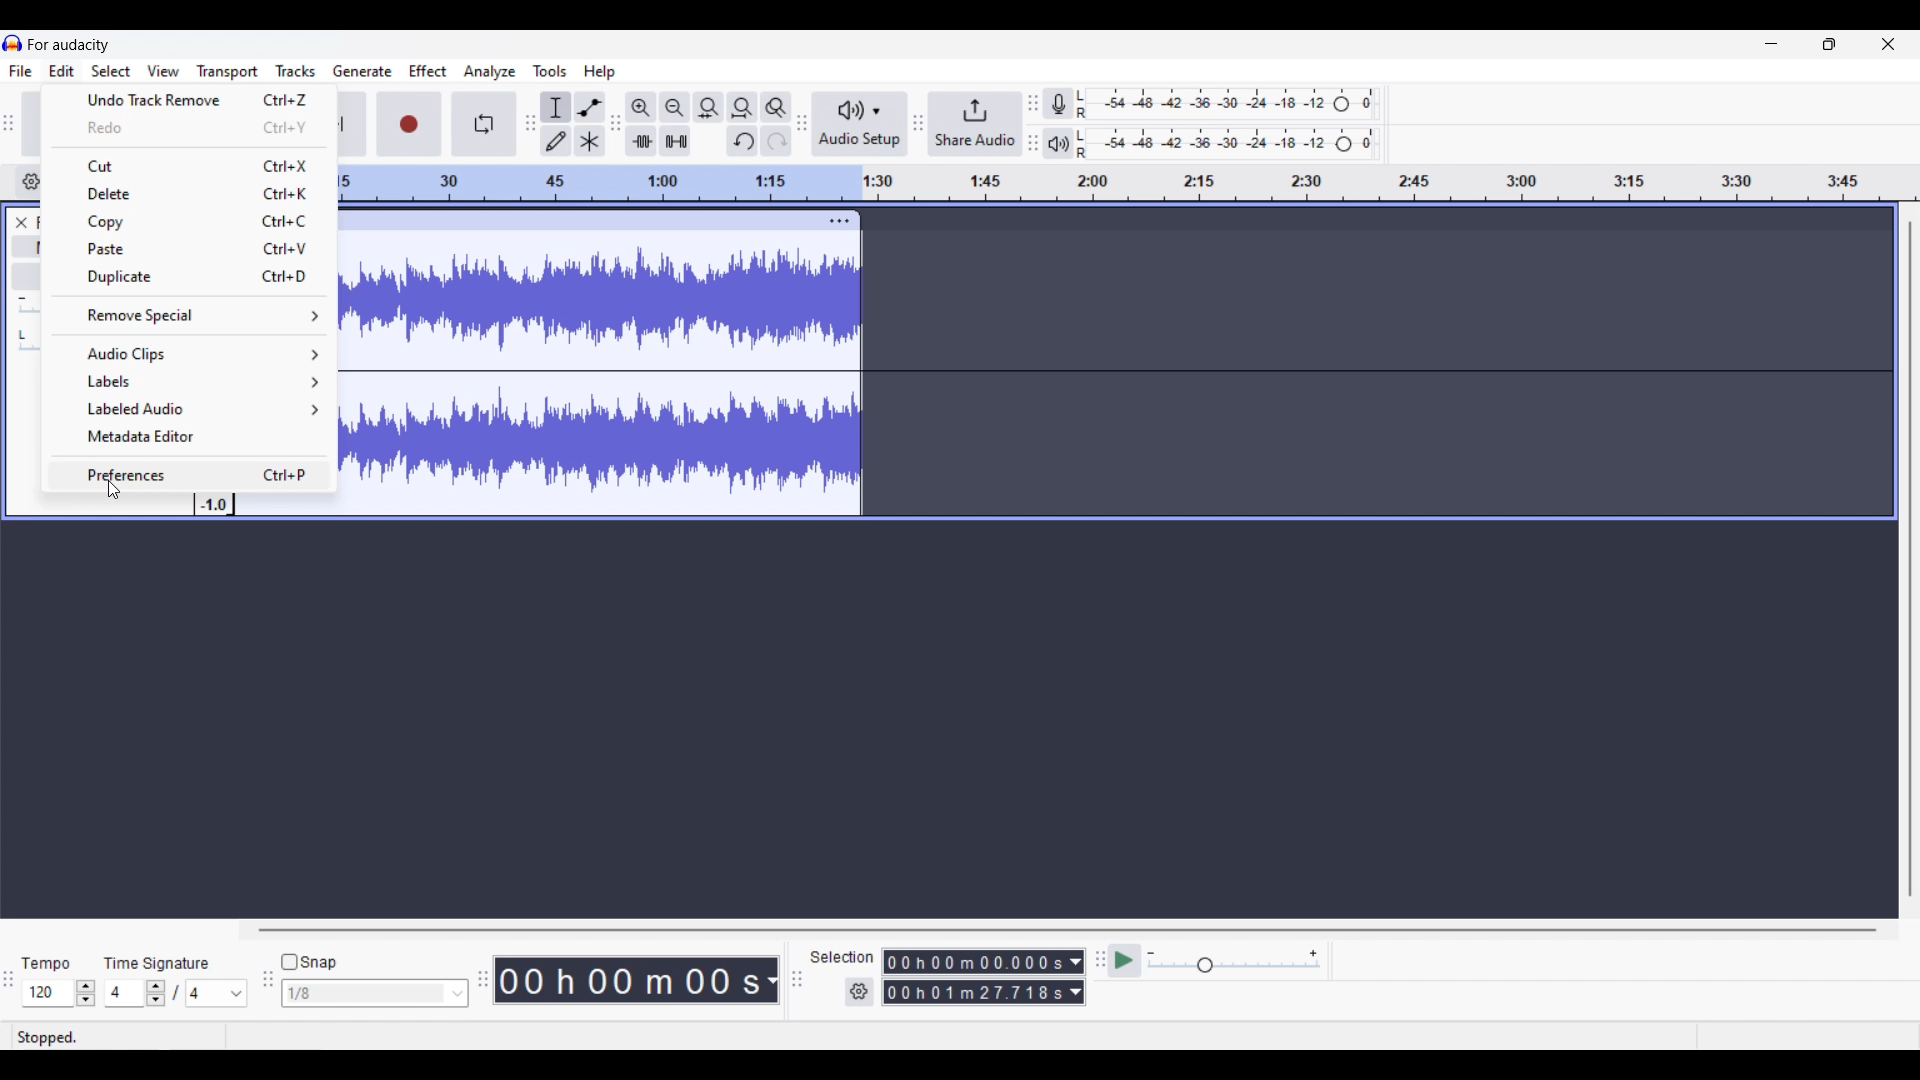  What do you see at coordinates (641, 141) in the screenshot?
I see `Trim audio outside selection` at bounding box center [641, 141].